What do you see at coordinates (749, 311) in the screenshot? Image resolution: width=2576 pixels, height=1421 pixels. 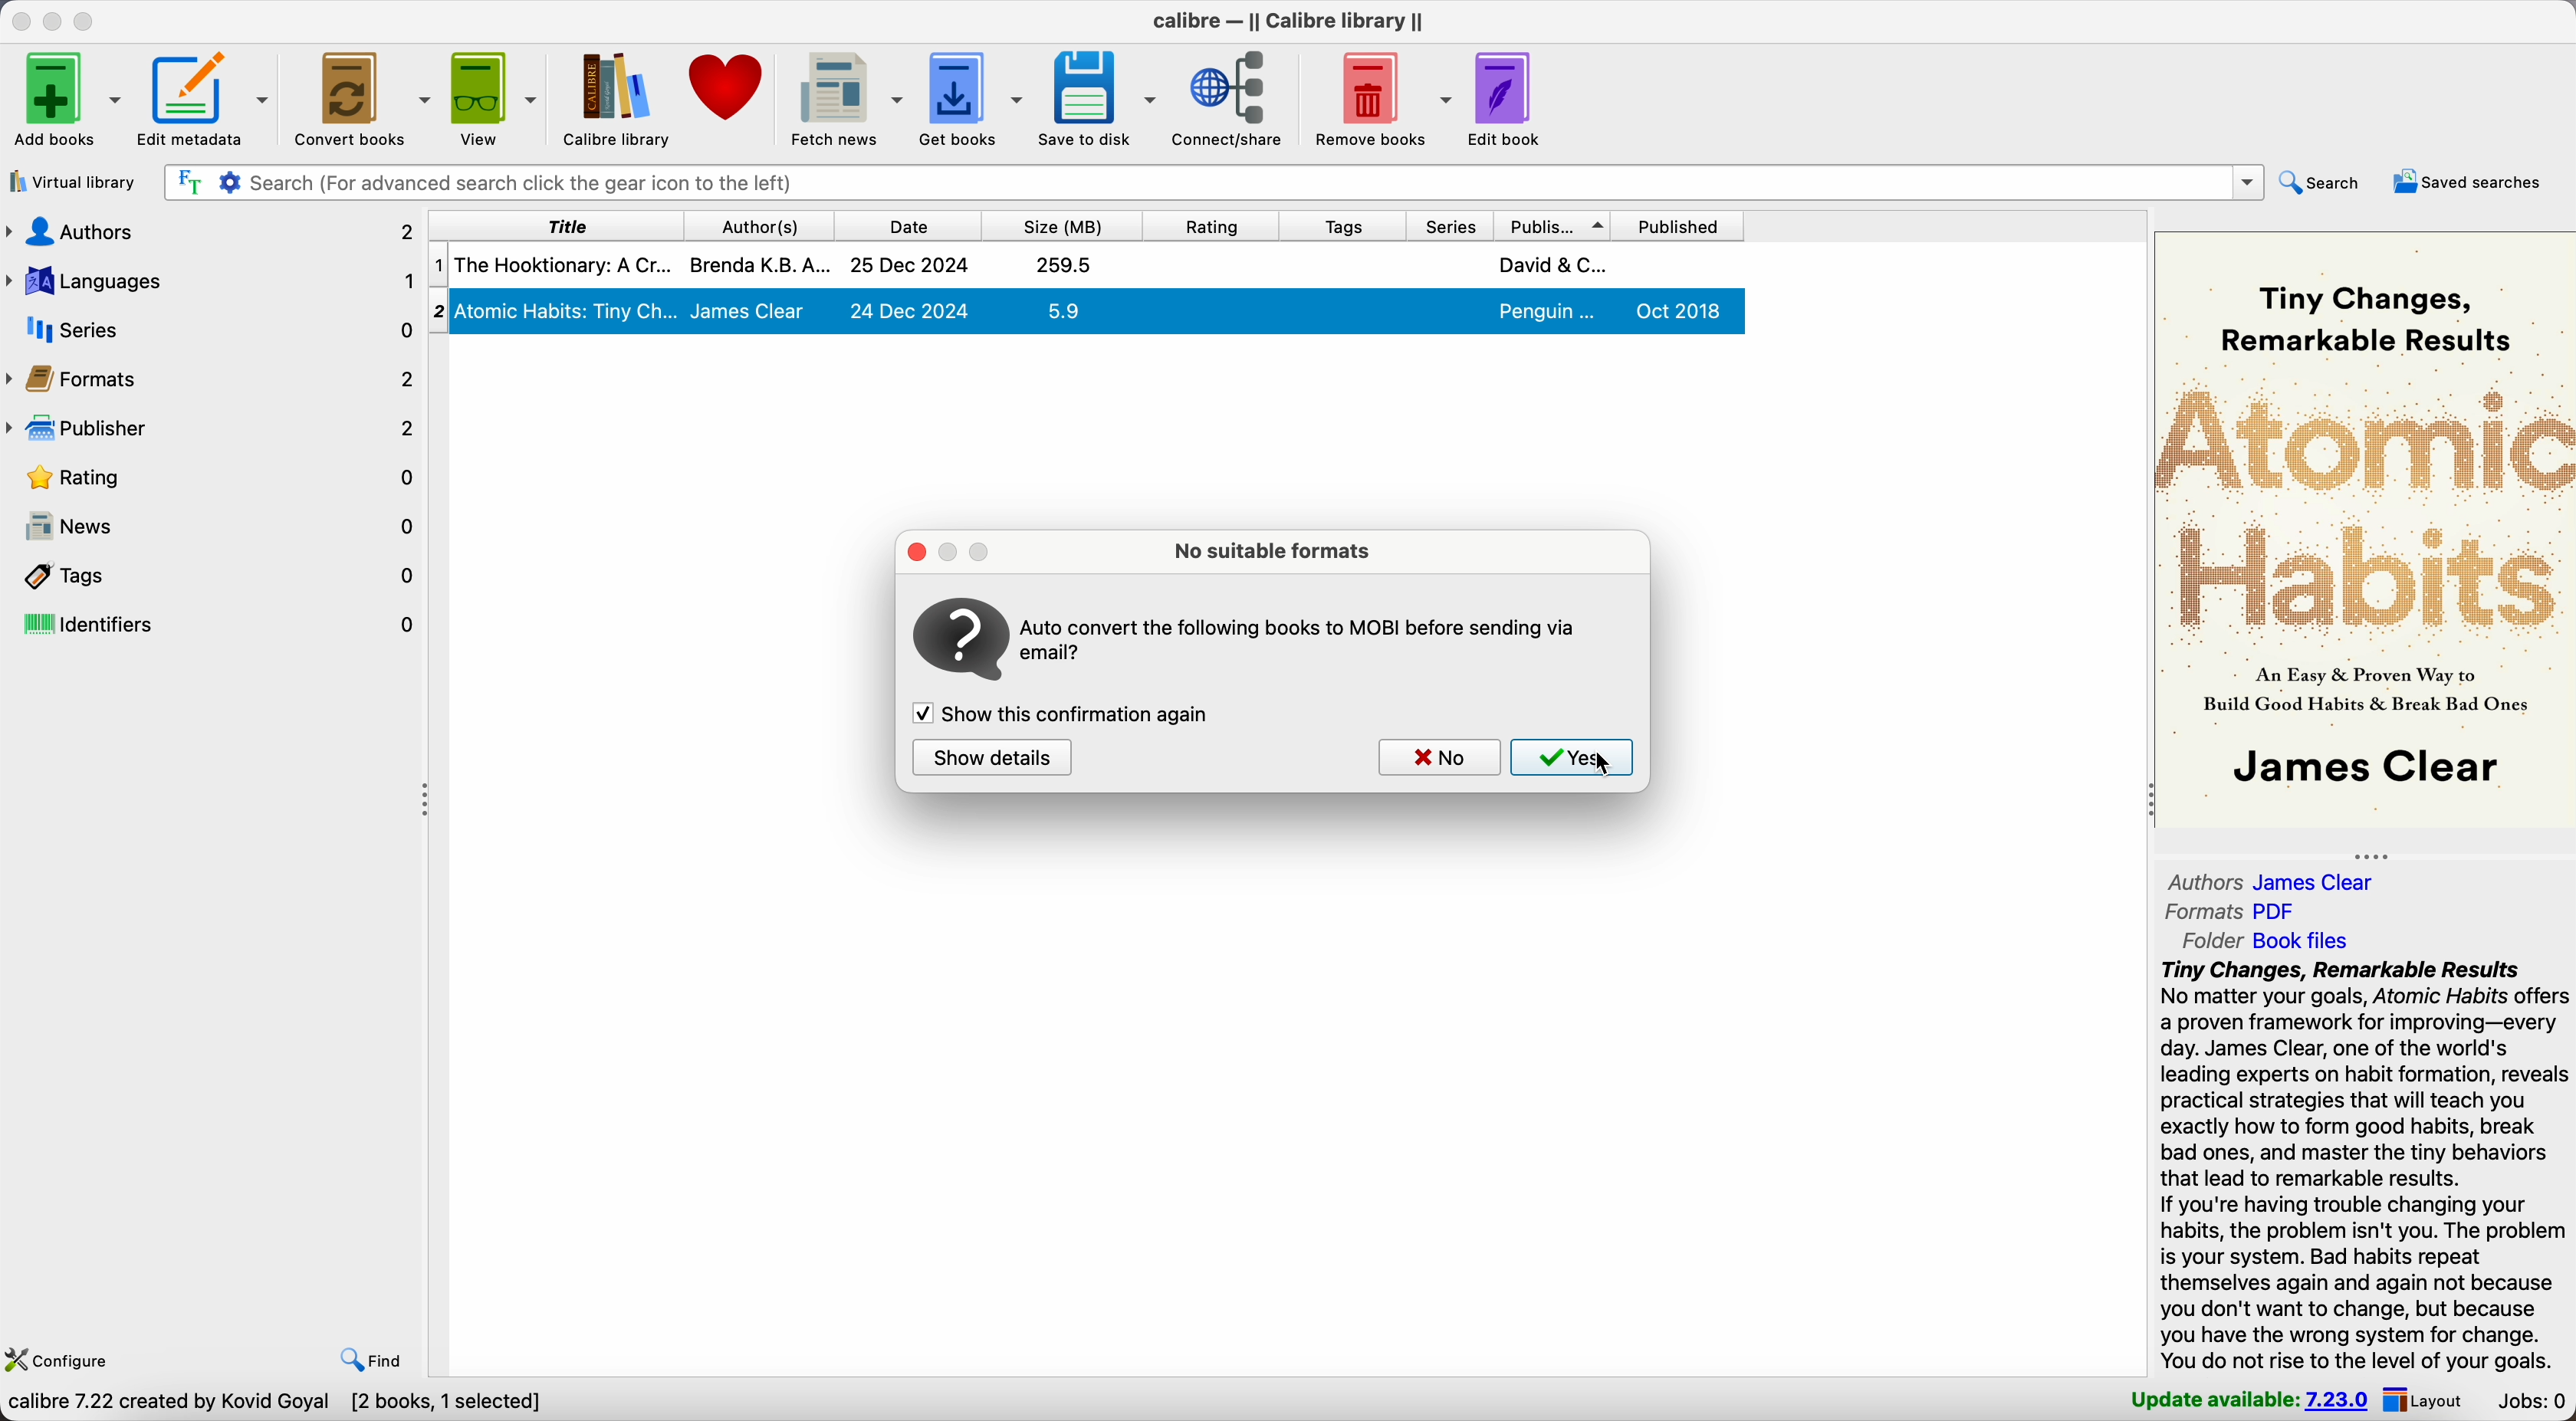 I see `James Clear` at bounding box center [749, 311].